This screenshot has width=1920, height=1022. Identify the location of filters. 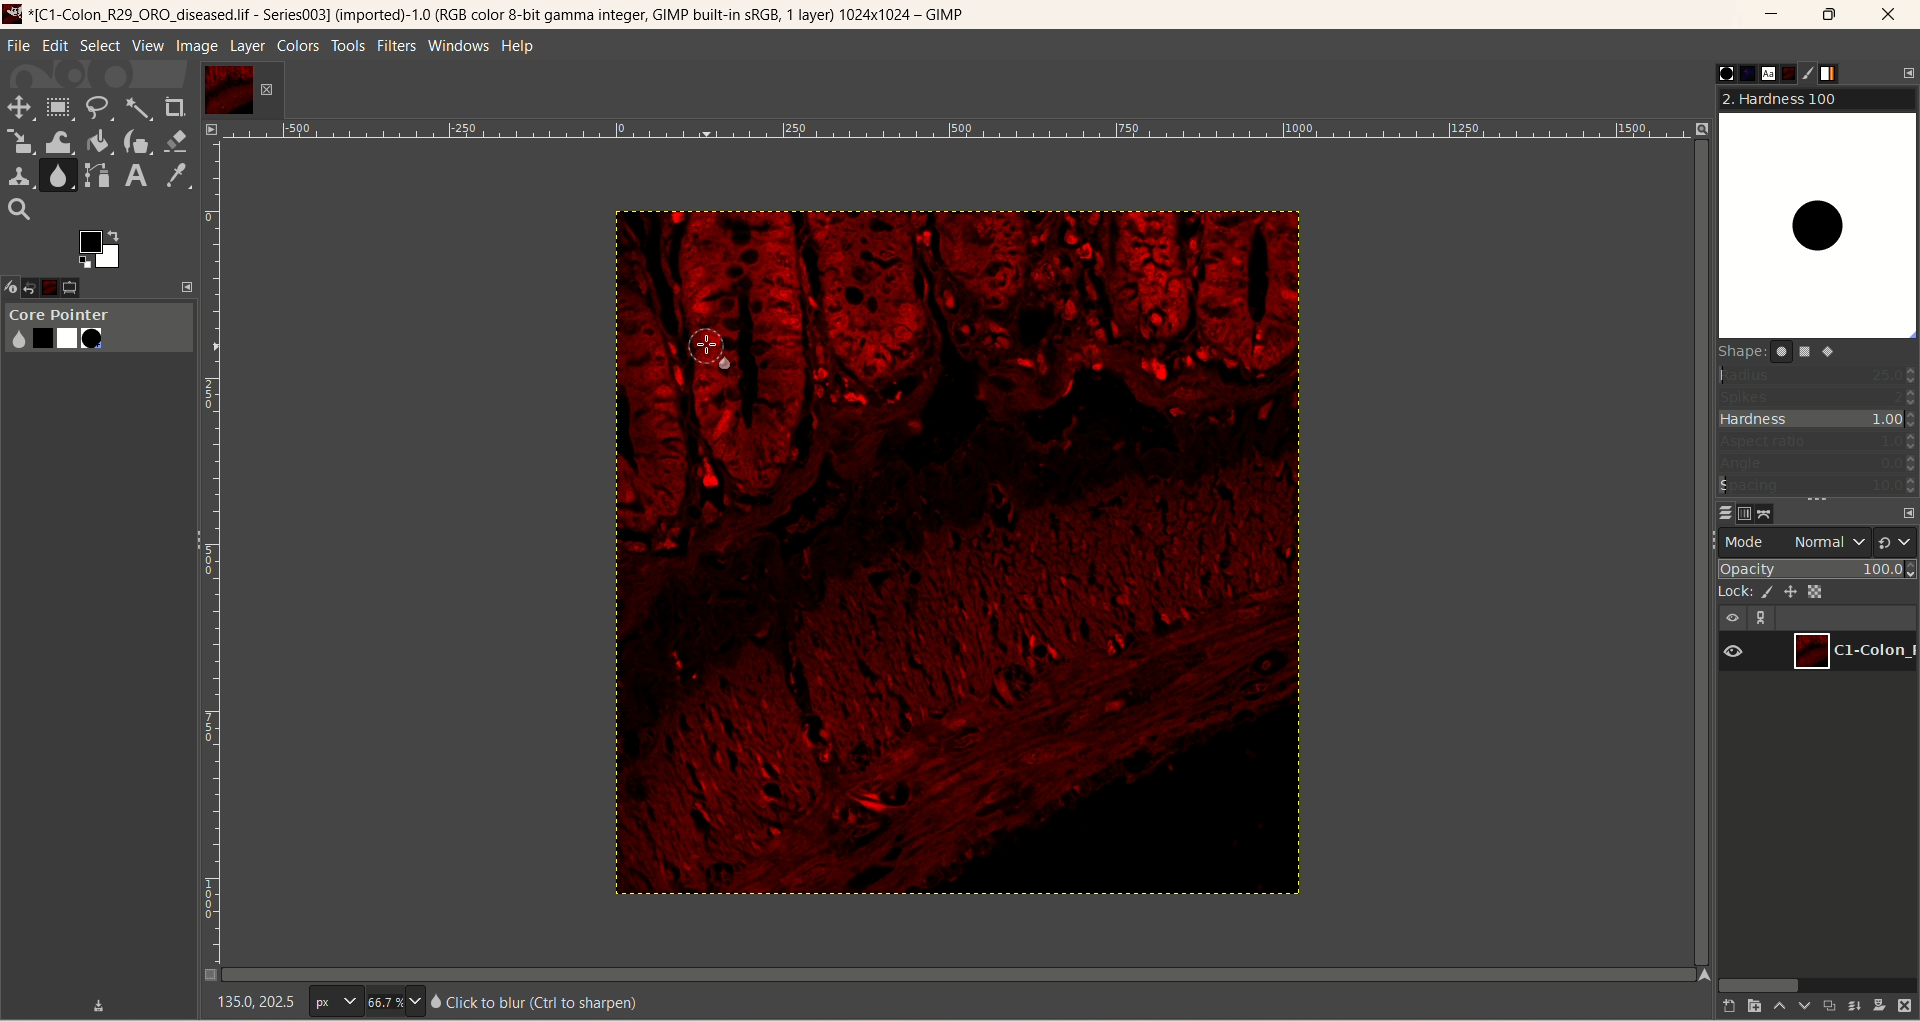
(394, 45).